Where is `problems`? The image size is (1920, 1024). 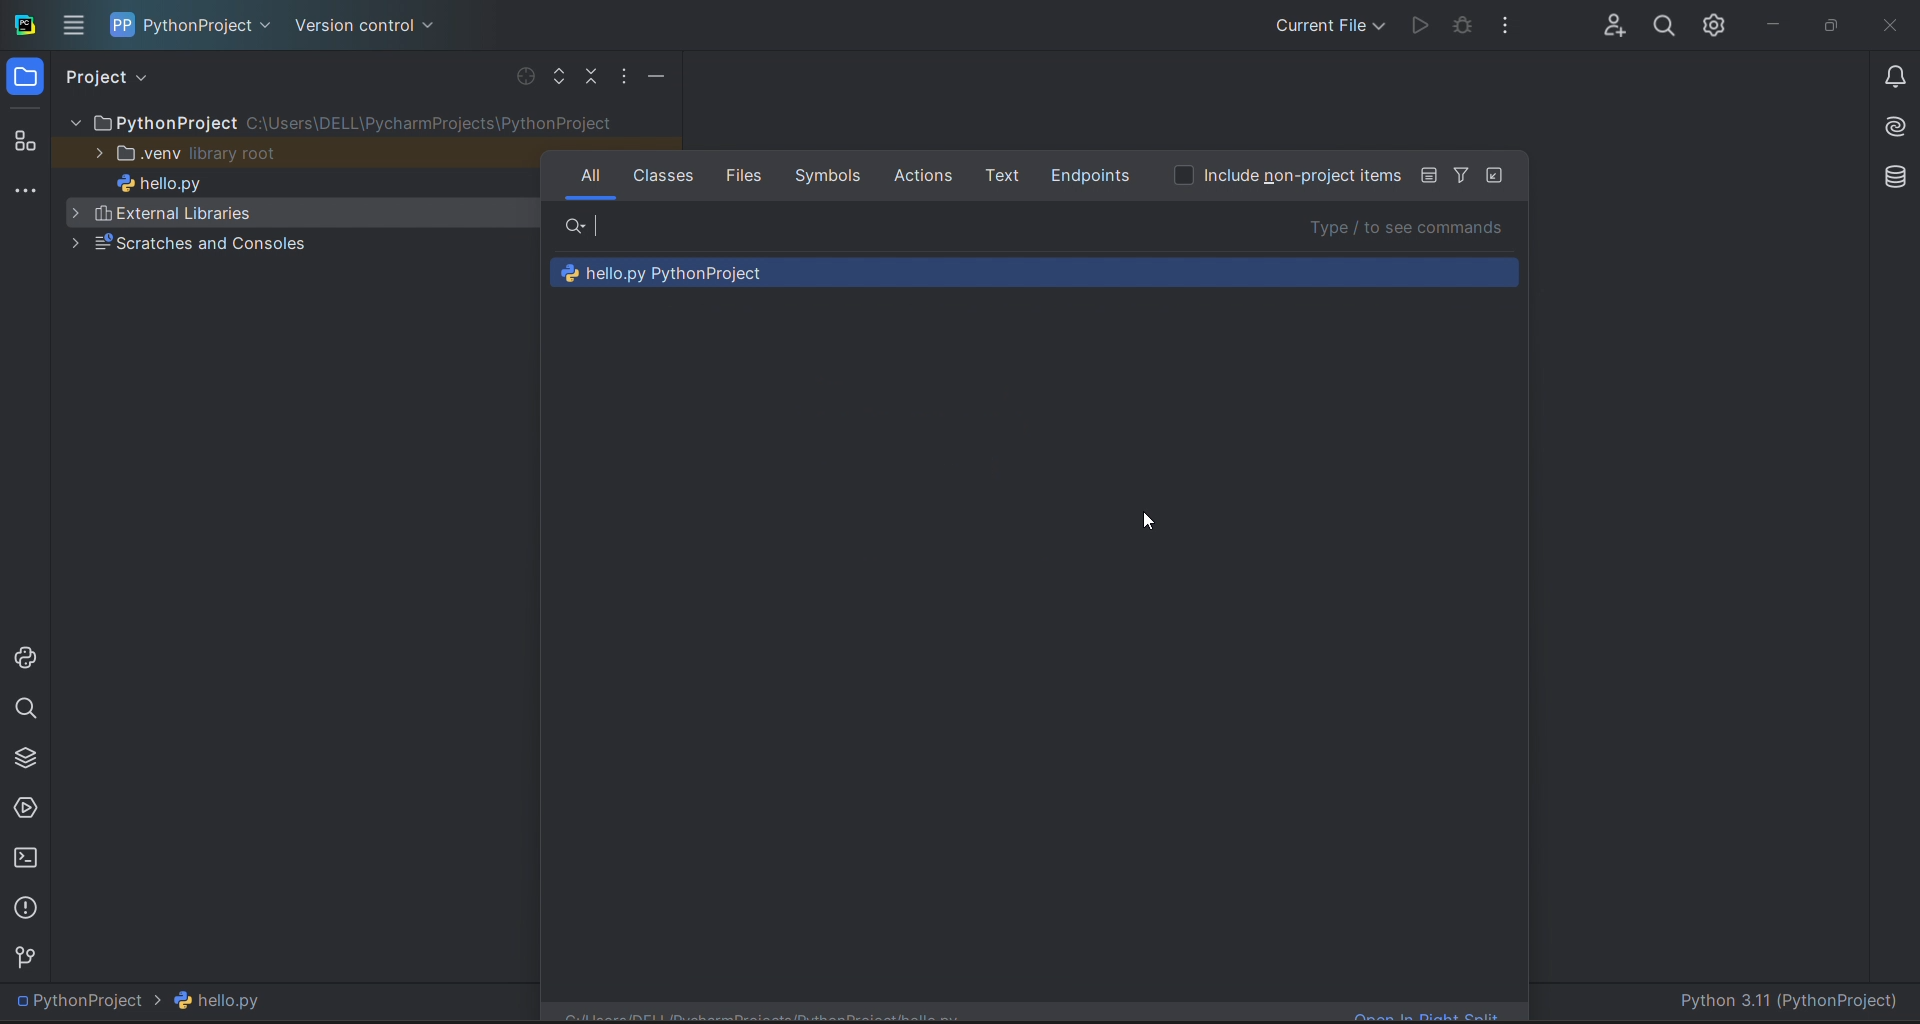 problems is located at coordinates (26, 908).